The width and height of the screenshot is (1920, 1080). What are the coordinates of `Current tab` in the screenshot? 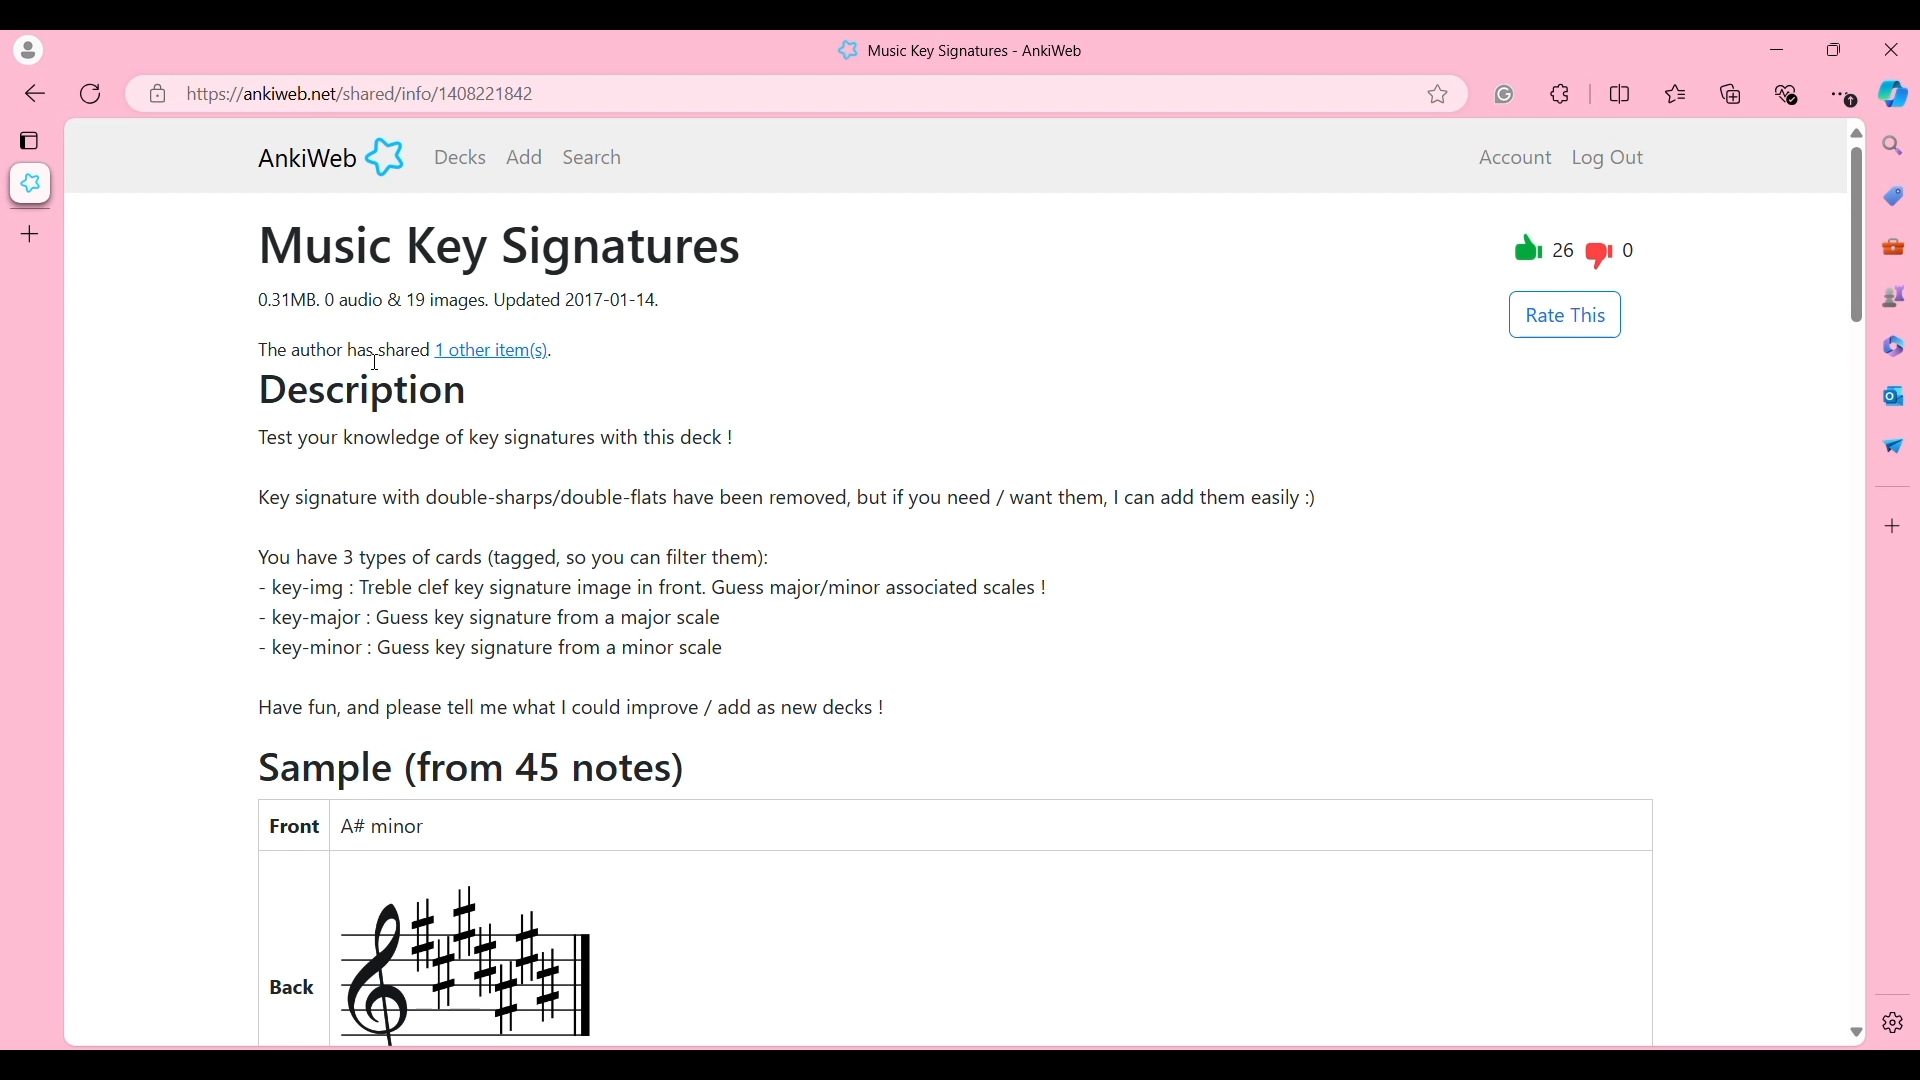 It's located at (31, 183).